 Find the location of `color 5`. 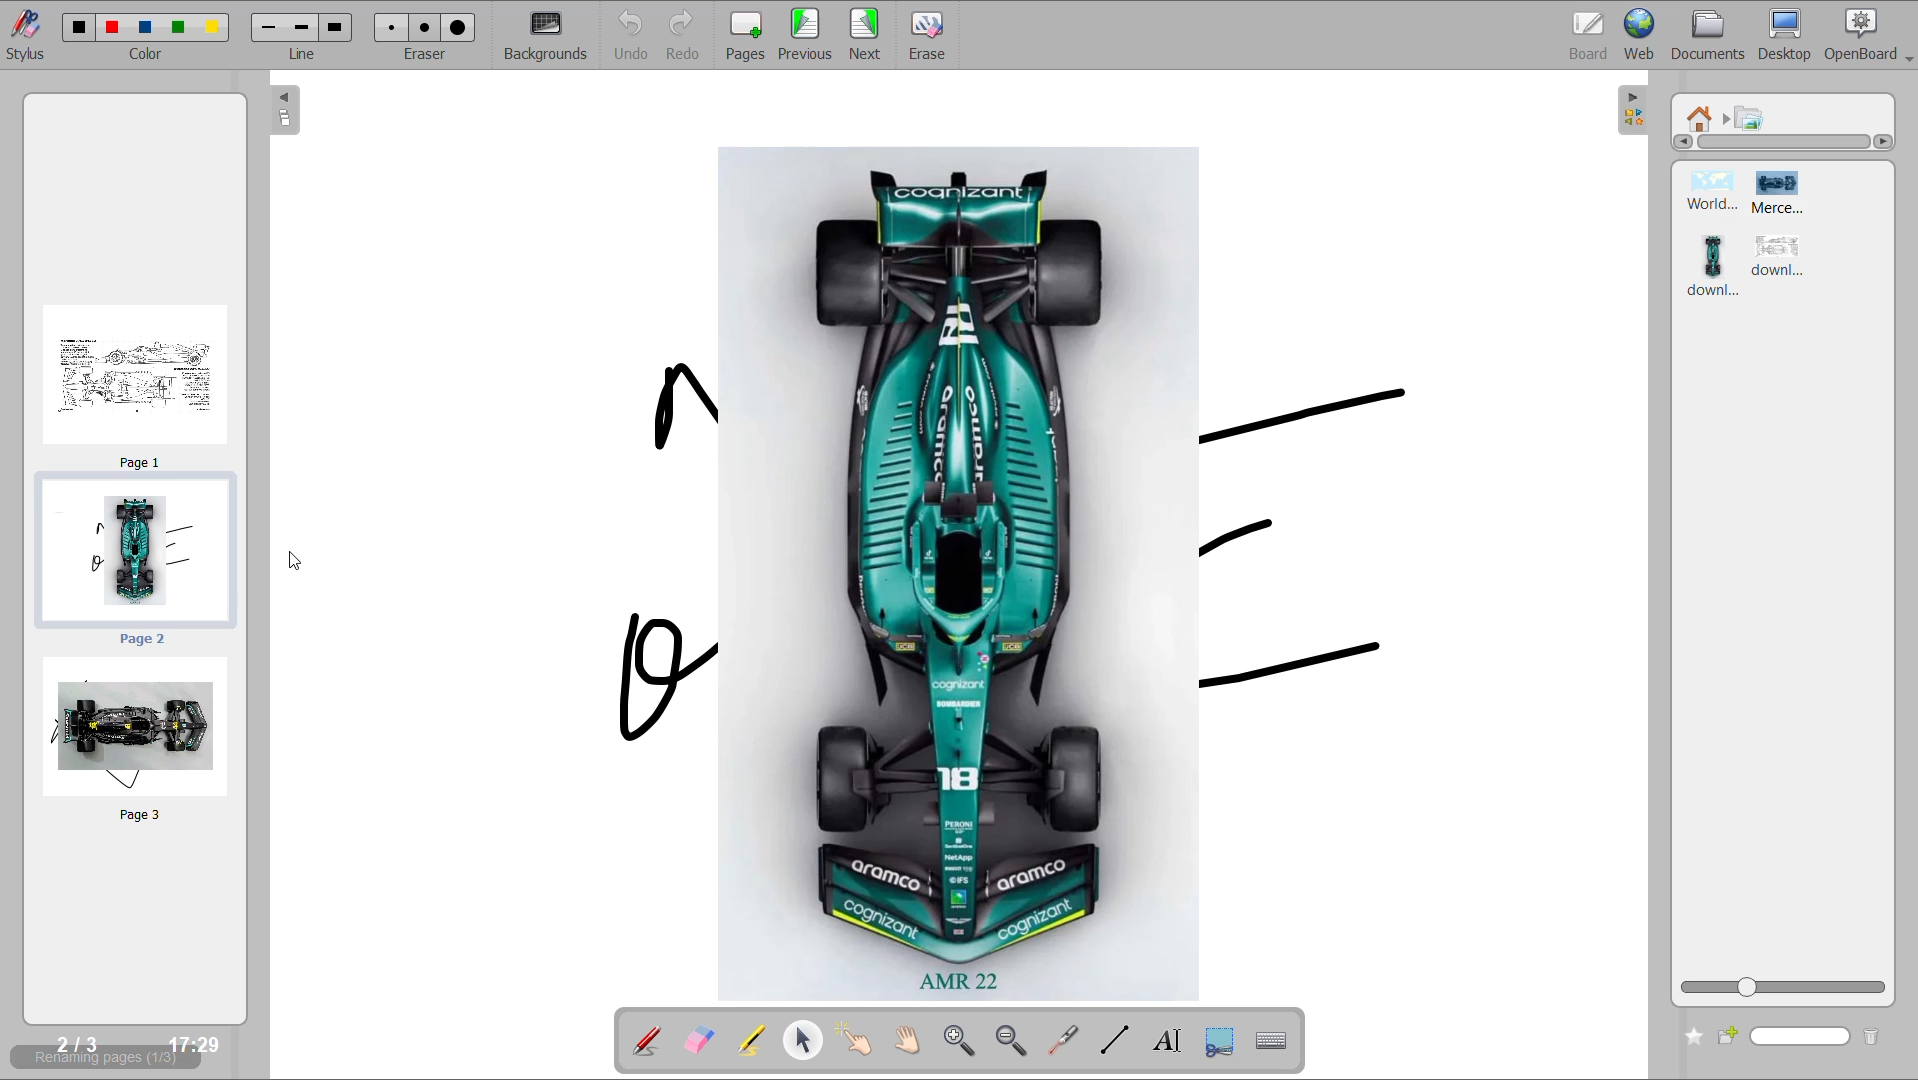

color 5 is located at coordinates (212, 25).